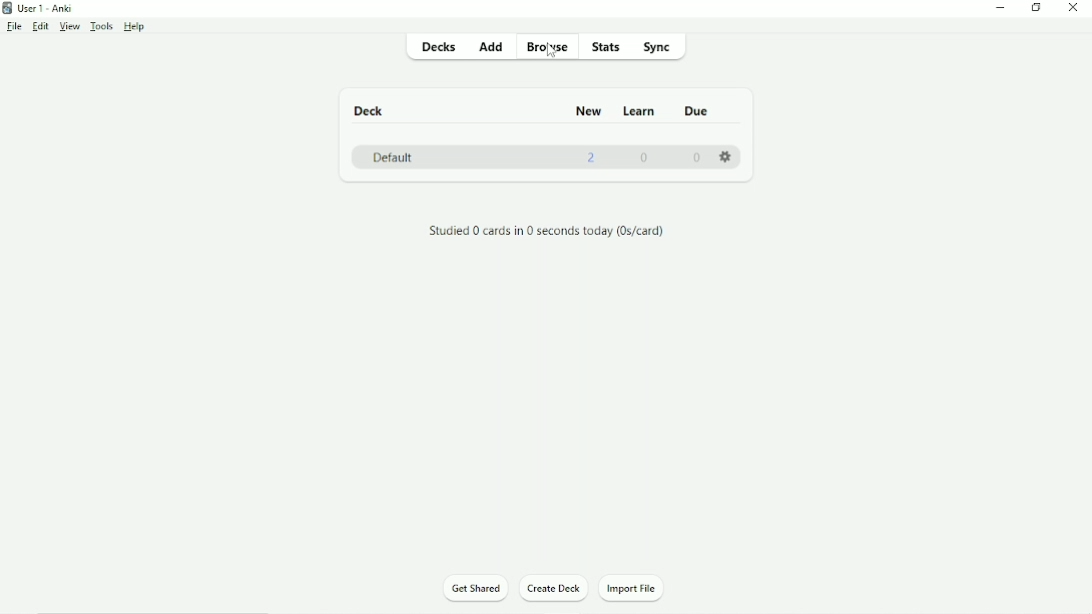  Describe the element at coordinates (643, 587) in the screenshot. I see `Import File` at that location.